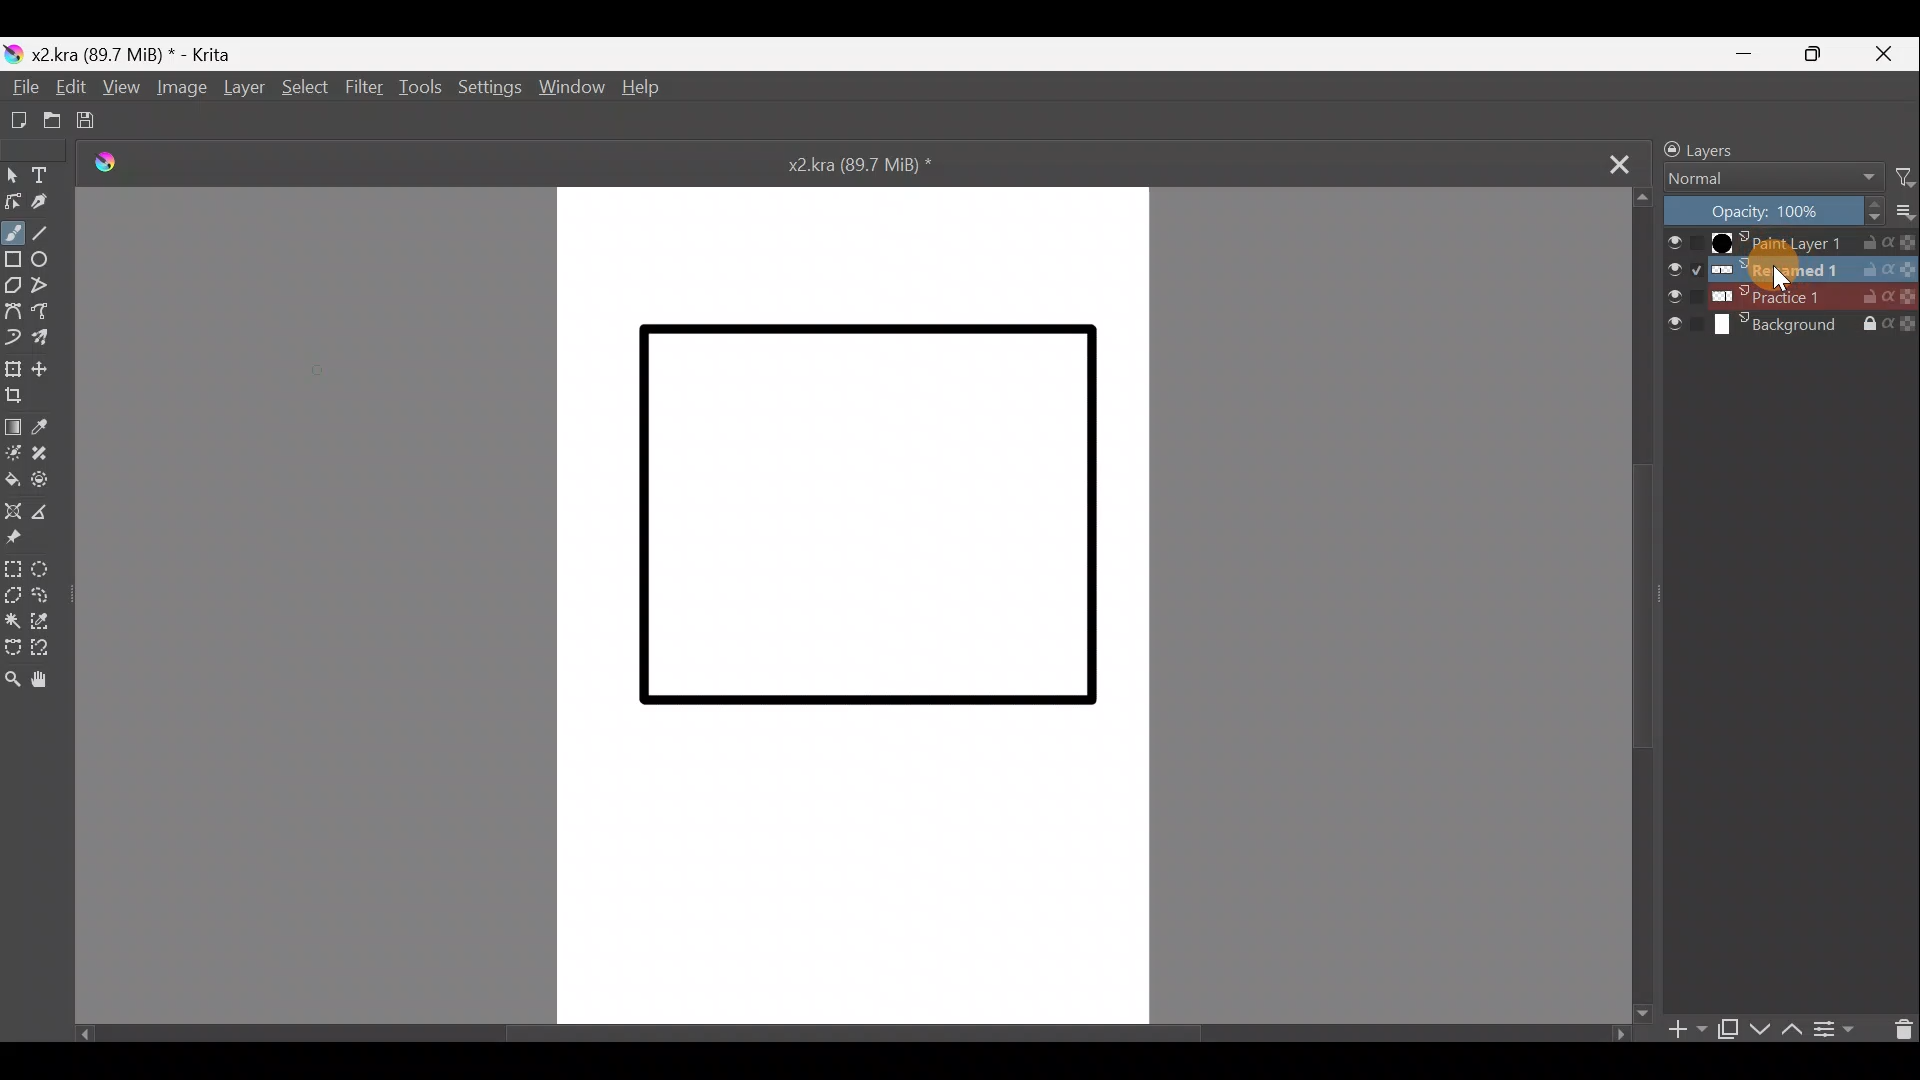 The width and height of the screenshot is (1920, 1080). I want to click on Practice 1, so click(1789, 296).